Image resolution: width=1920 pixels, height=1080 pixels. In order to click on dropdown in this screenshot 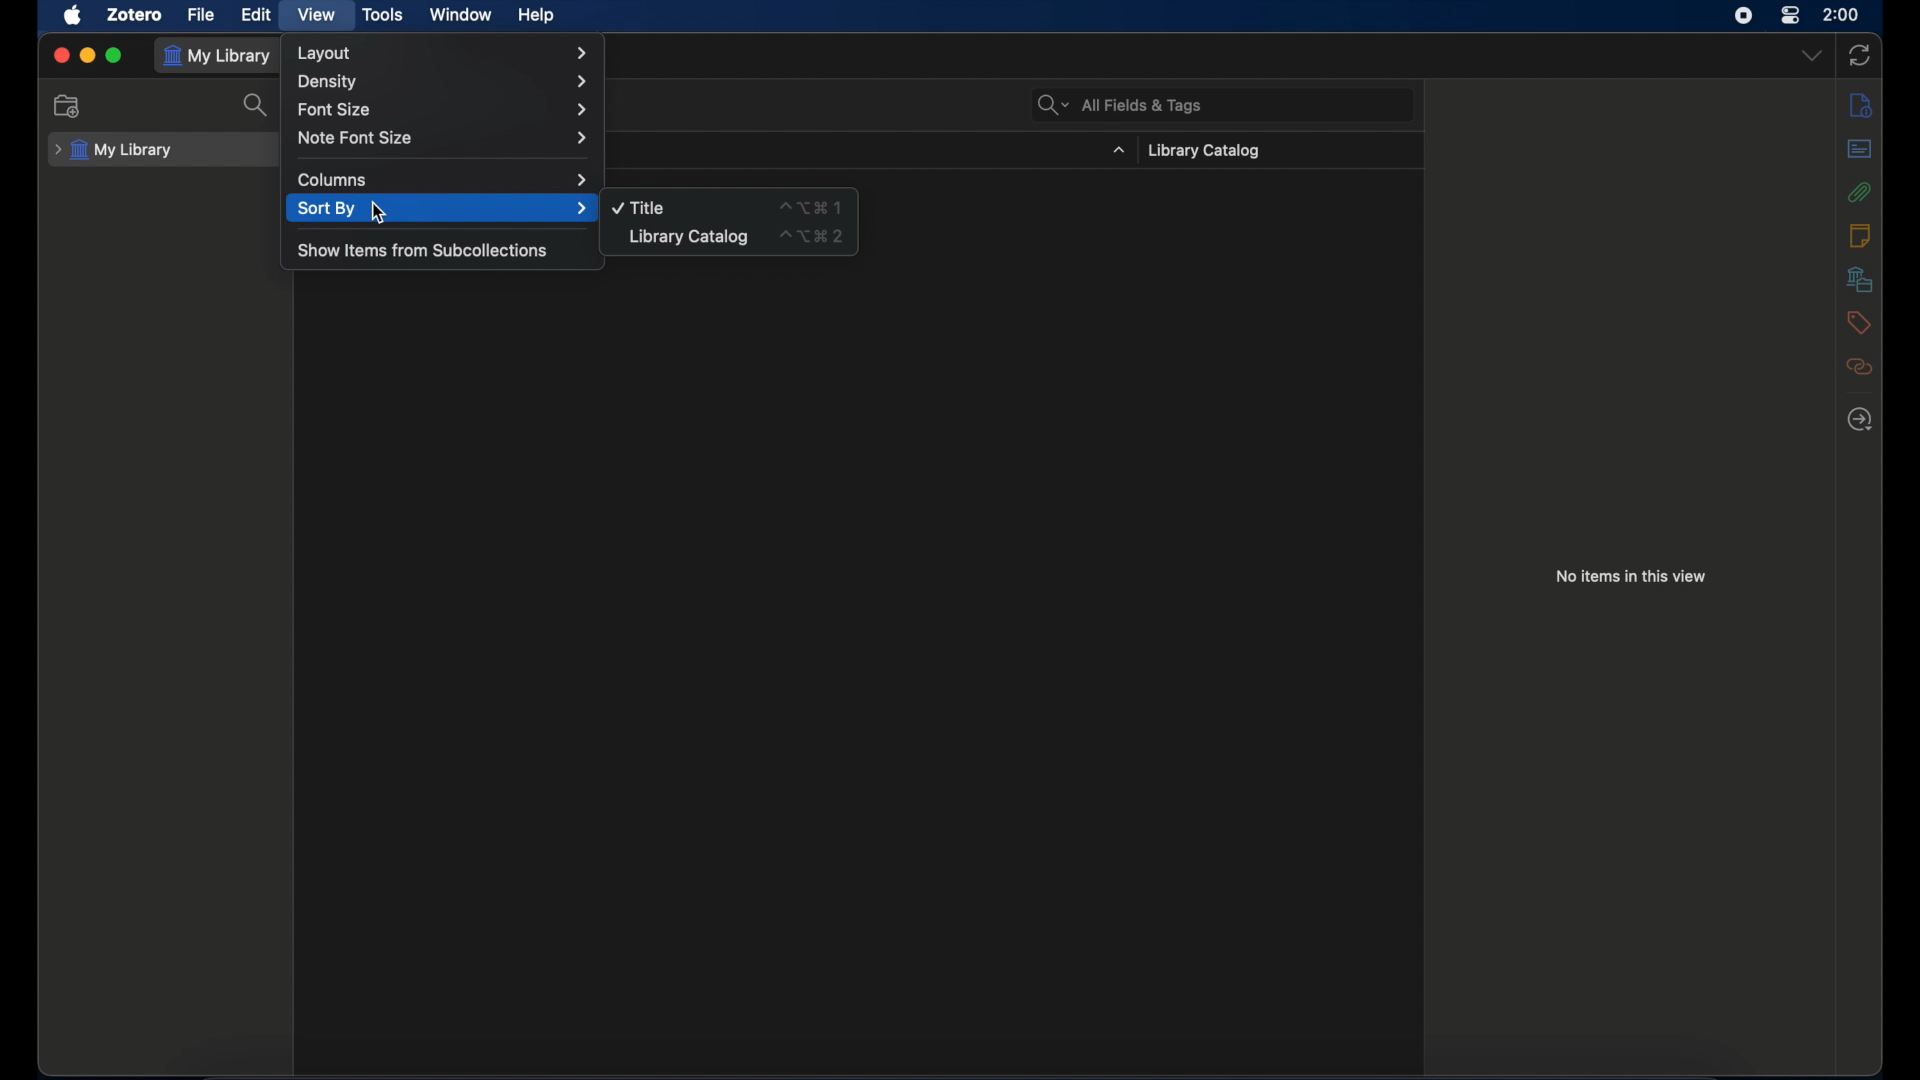, I will do `click(1812, 55)`.